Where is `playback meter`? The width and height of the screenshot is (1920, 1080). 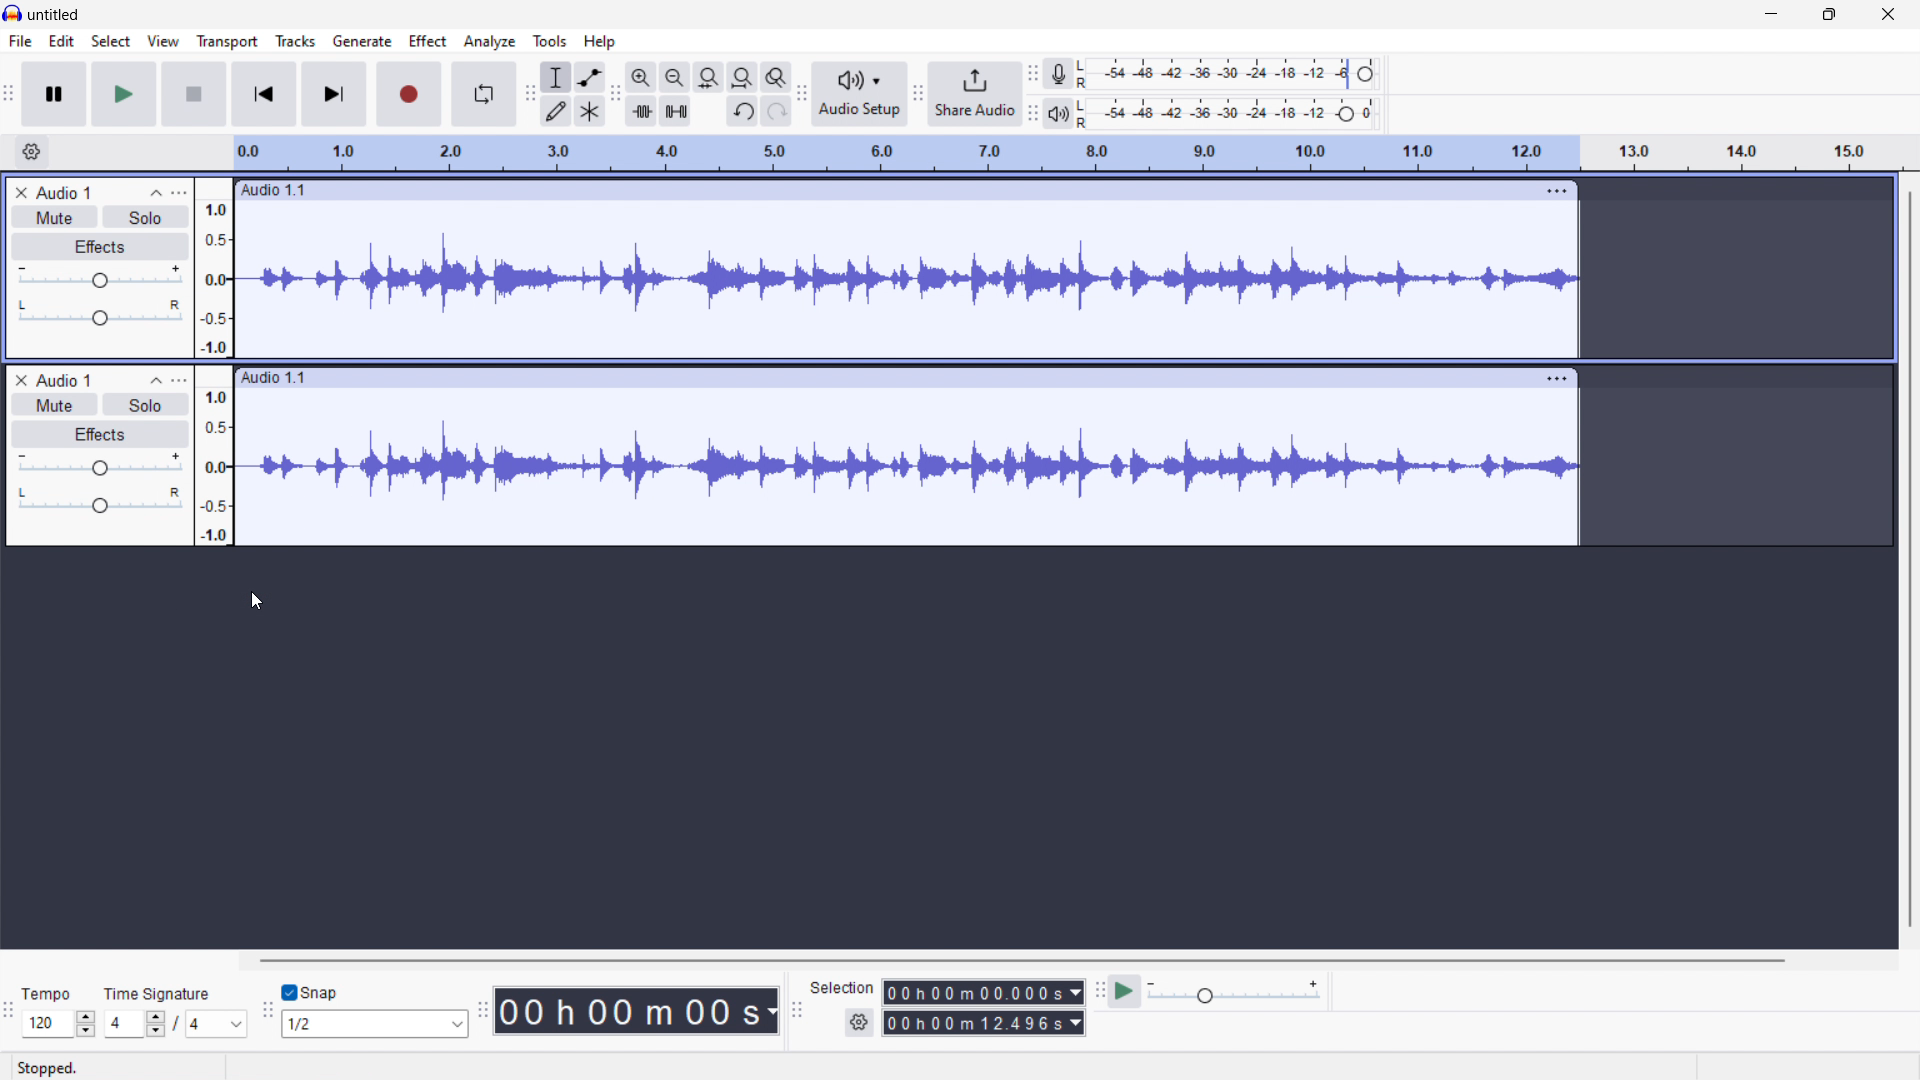
playback meter is located at coordinates (1056, 114).